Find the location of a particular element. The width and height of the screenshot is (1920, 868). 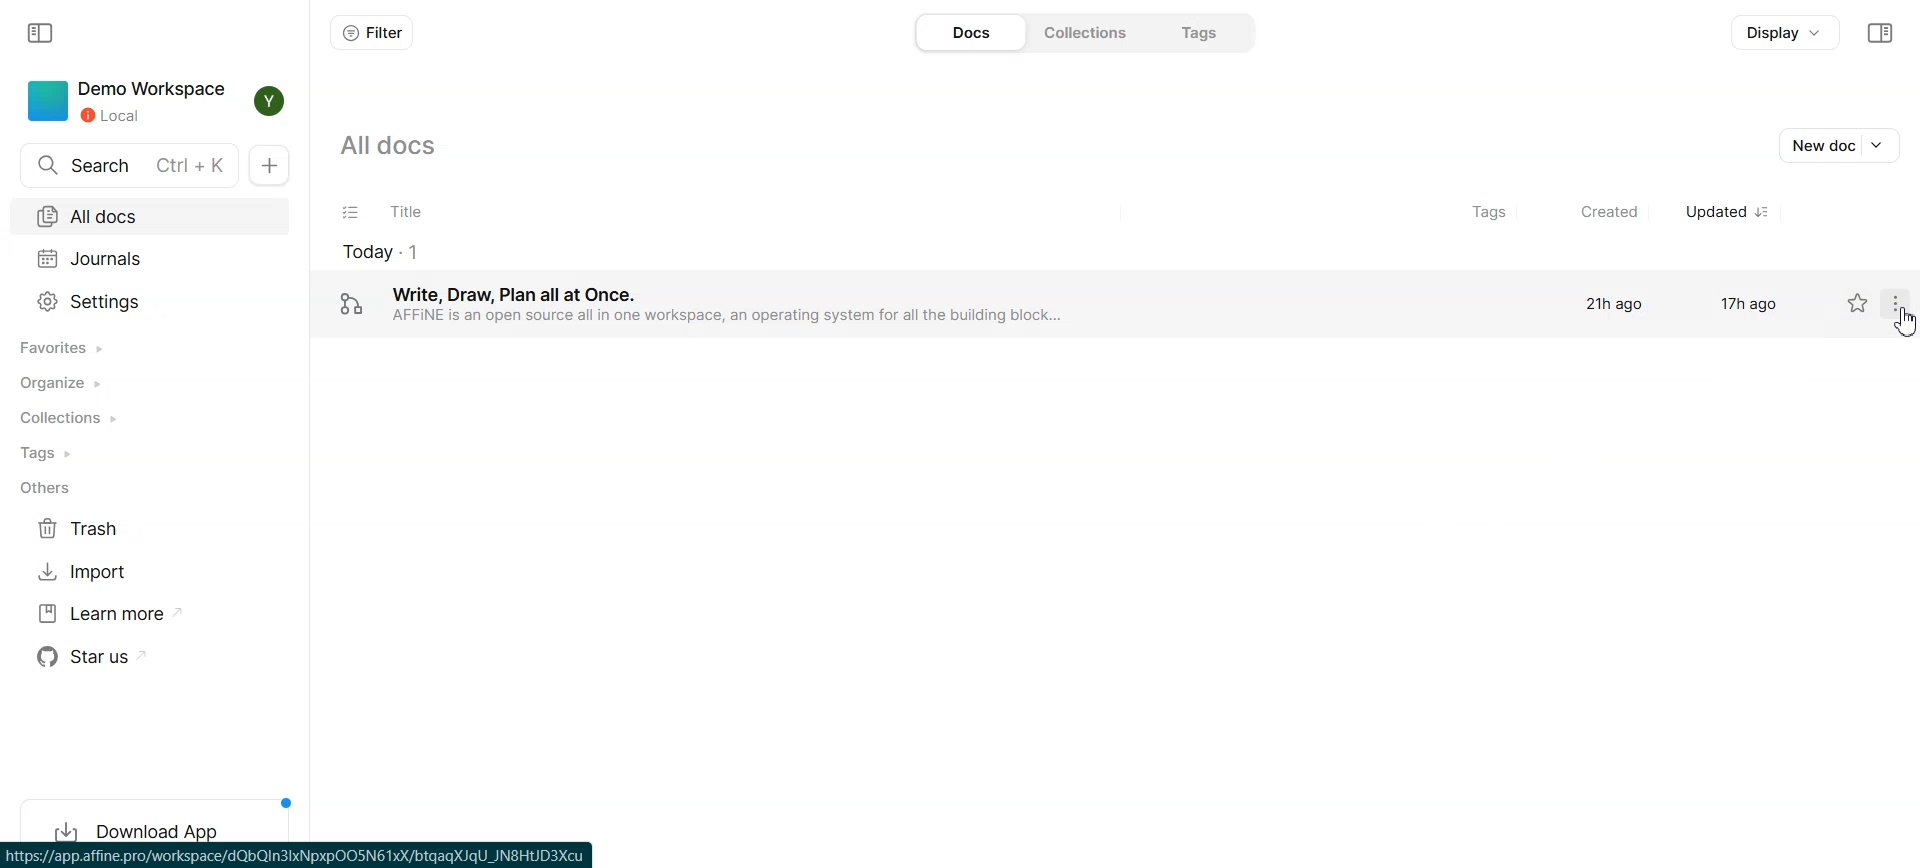

Tags is located at coordinates (1477, 212).